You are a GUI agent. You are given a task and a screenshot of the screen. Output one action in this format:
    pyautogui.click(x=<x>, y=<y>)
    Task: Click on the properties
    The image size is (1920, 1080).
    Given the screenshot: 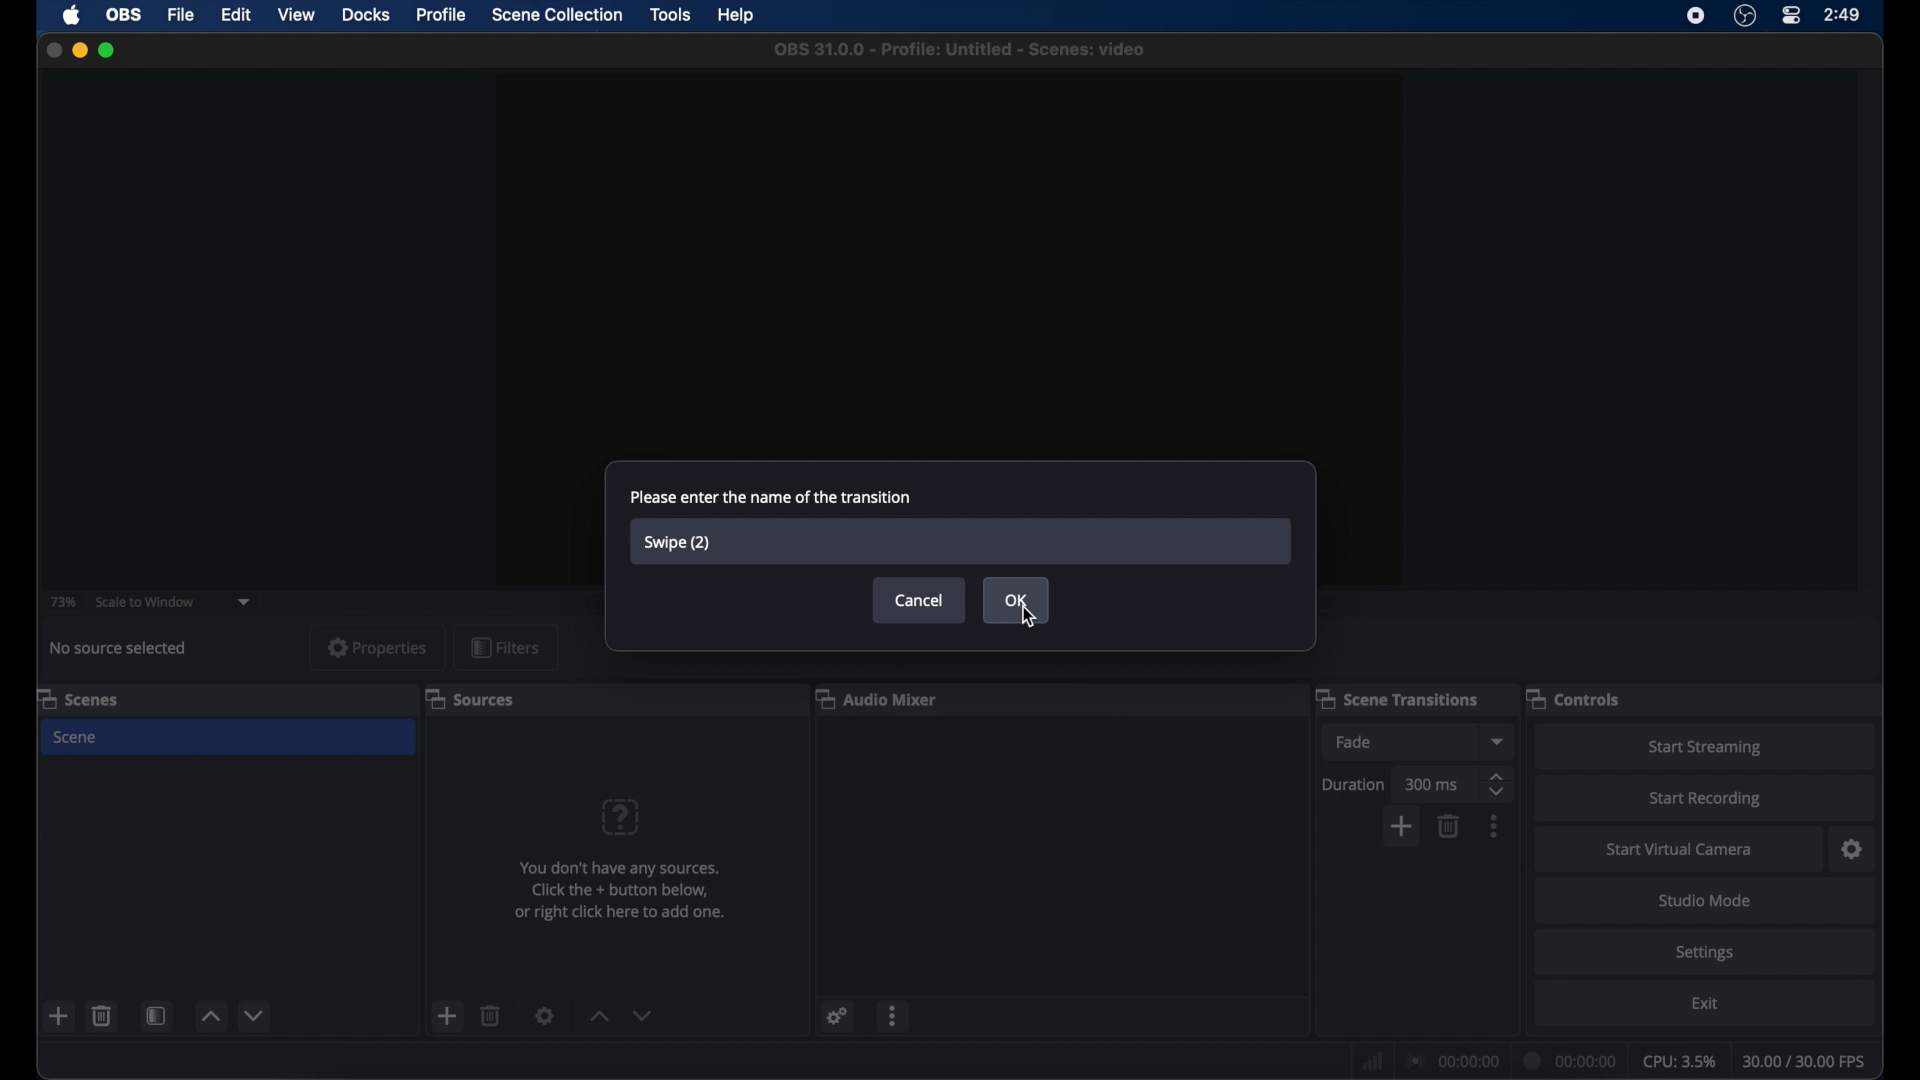 What is the action you would take?
    pyautogui.click(x=378, y=647)
    